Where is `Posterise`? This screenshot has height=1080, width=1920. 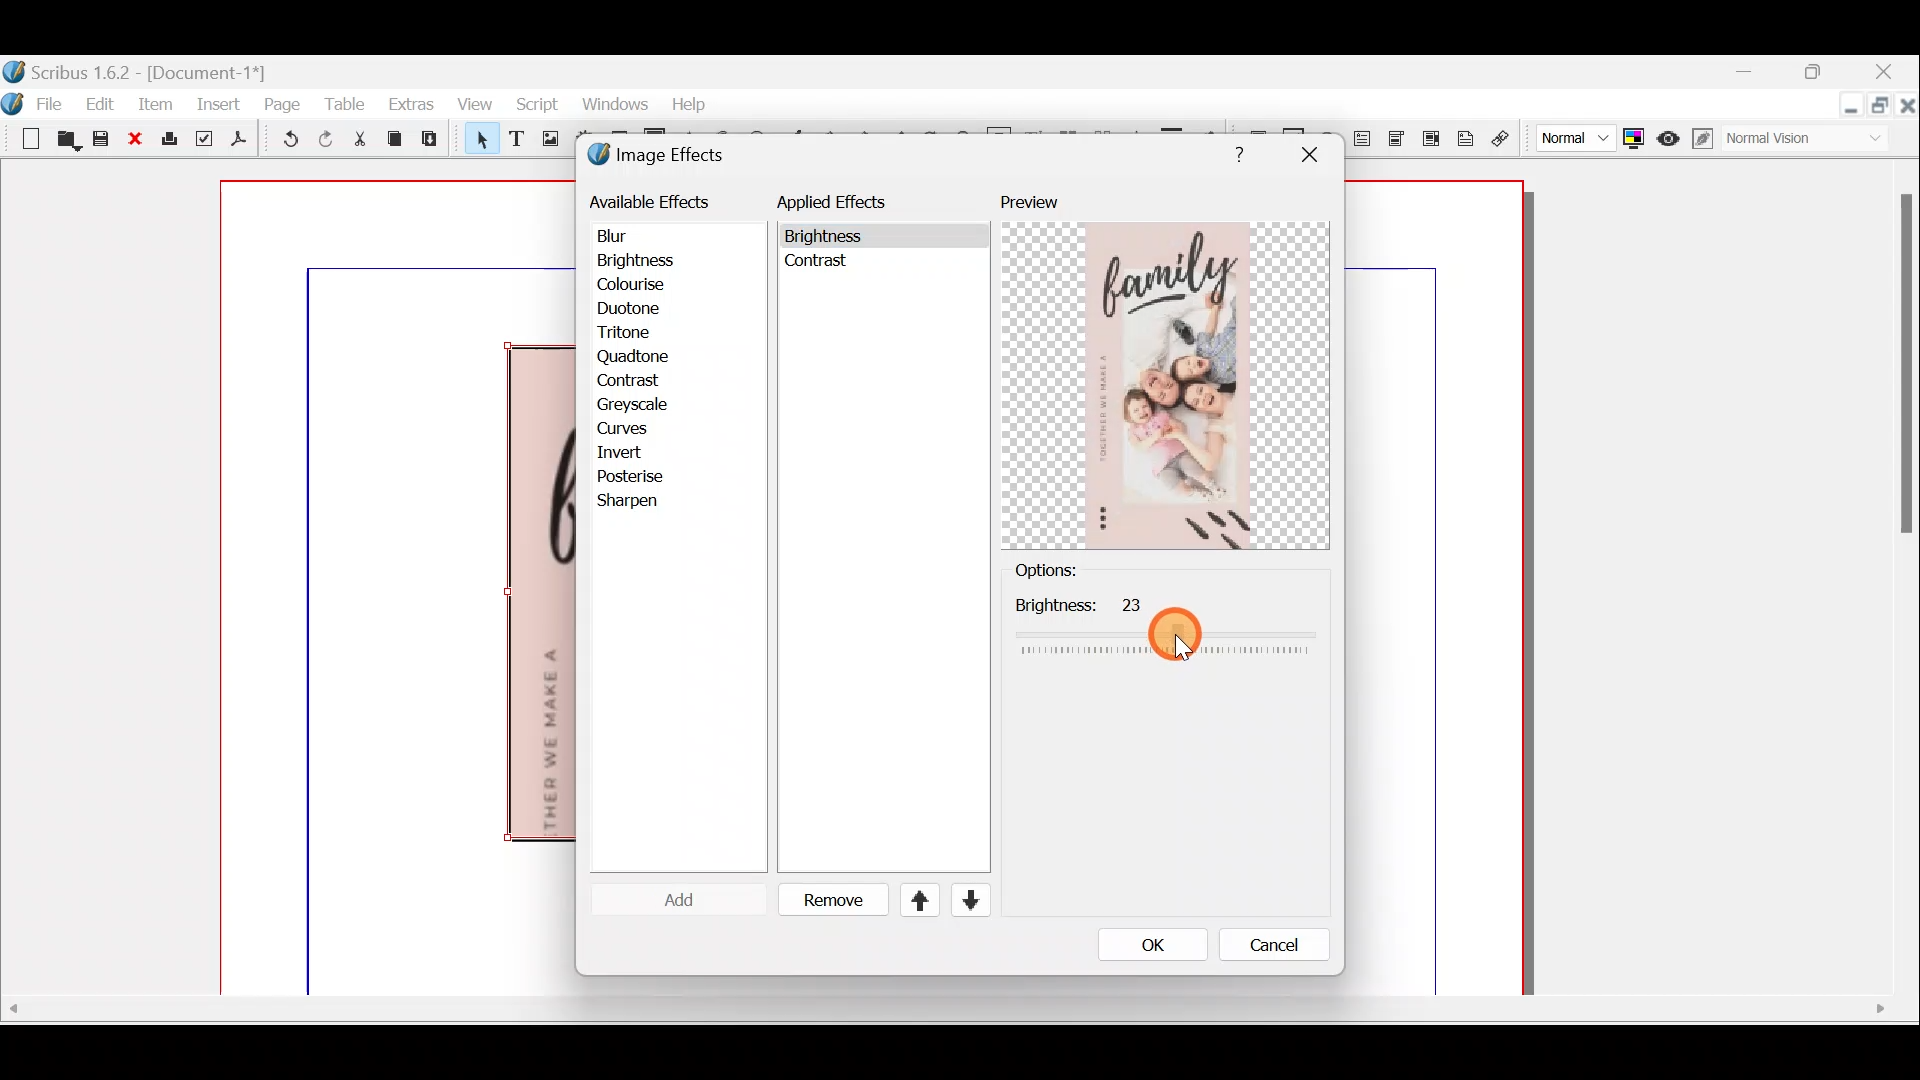 Posterise is located at coordinates (644, 476).